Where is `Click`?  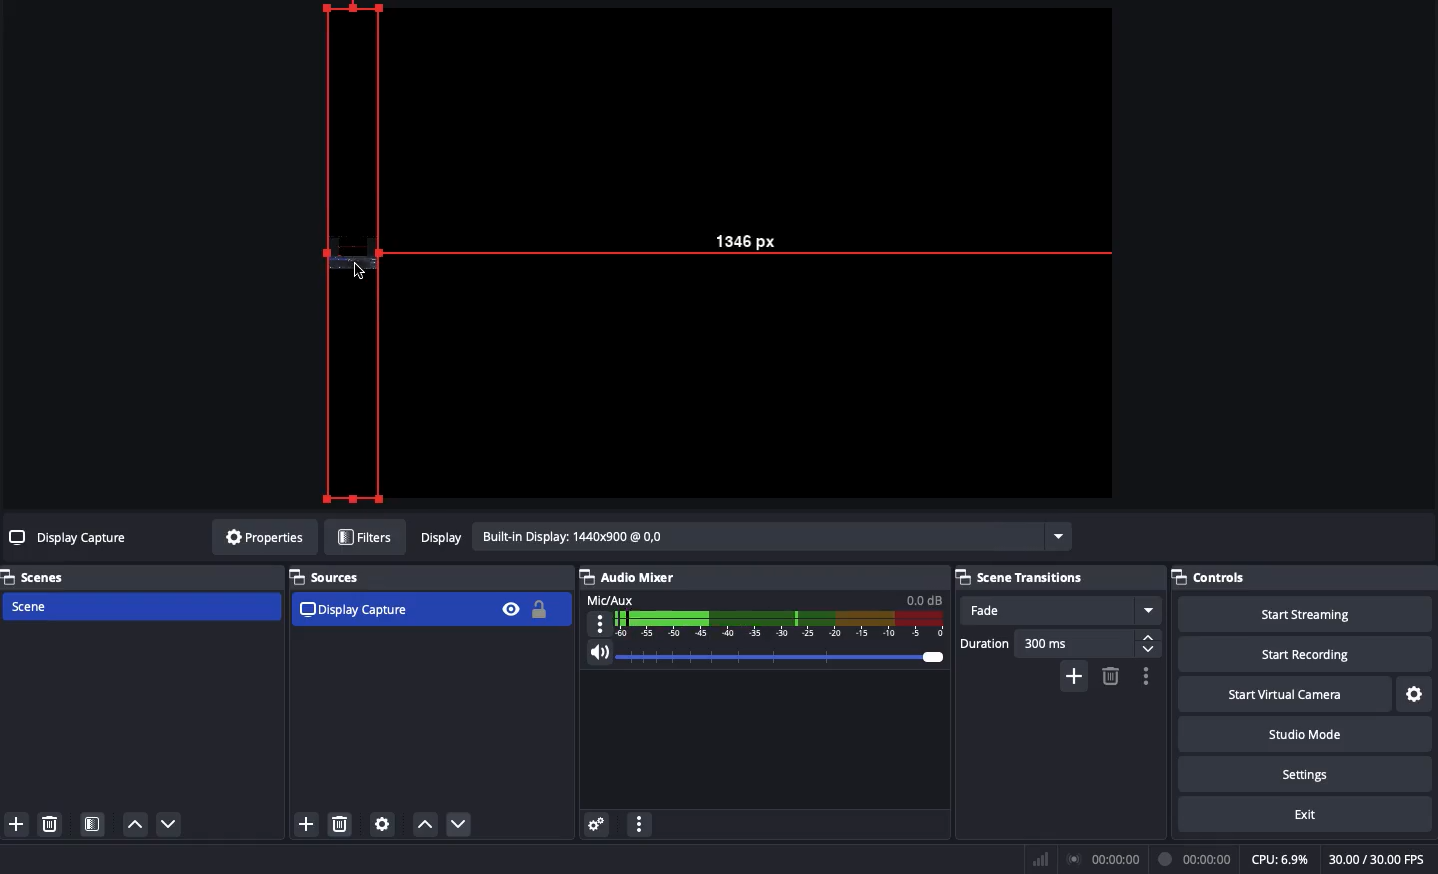 Click is located at coordinates (361, 270).